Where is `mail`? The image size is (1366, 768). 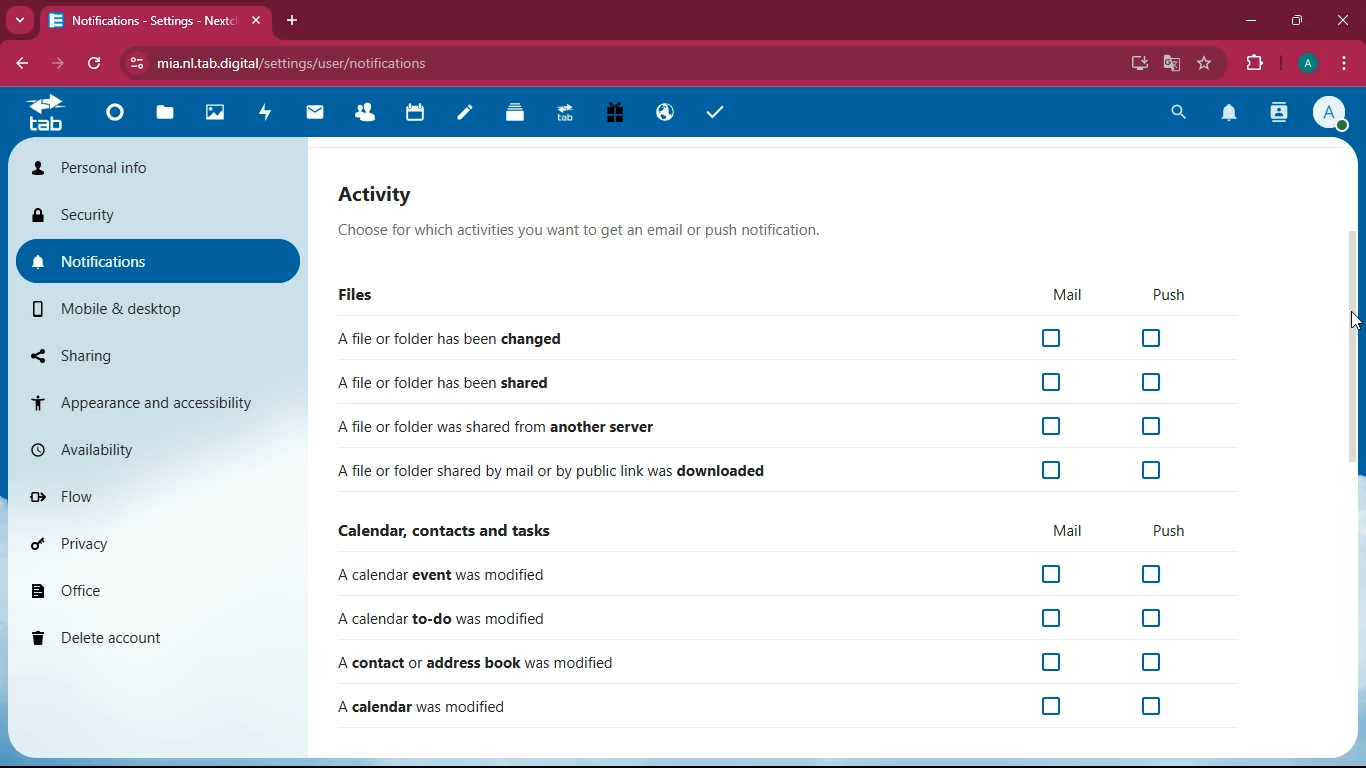
mail is located at coordinates (315, 114).